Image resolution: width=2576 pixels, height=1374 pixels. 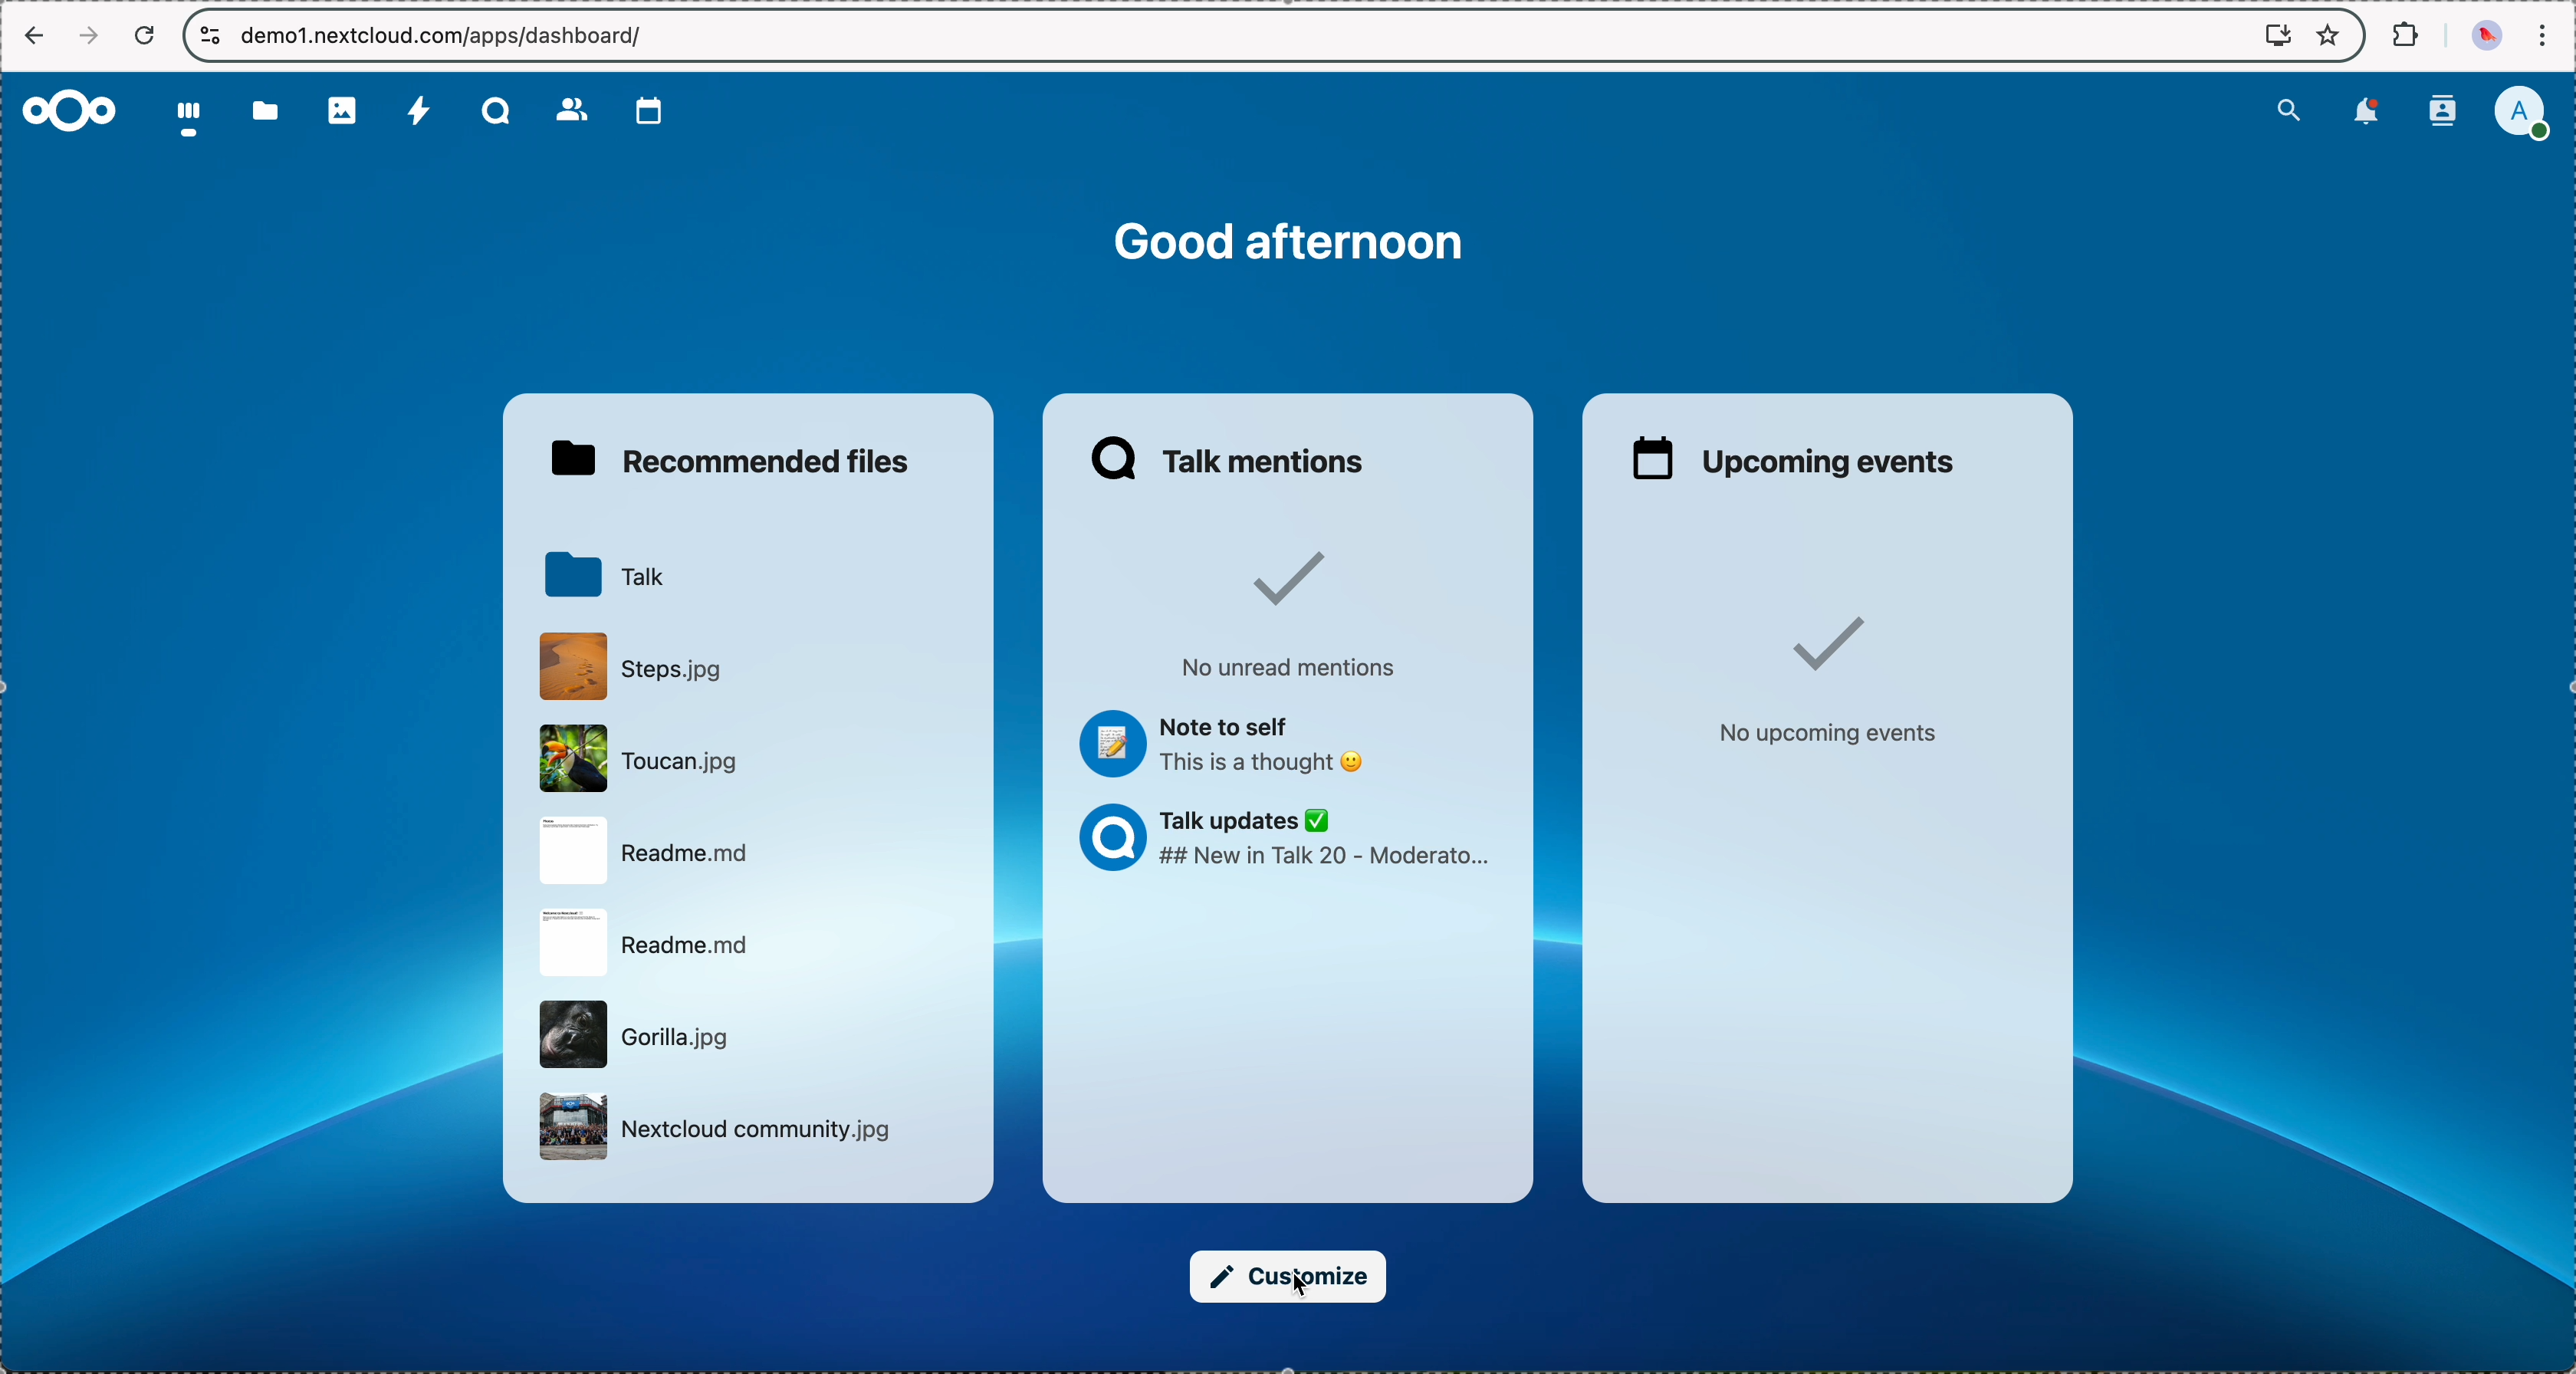 I want to click on Talk updates, so click(x=1293, y=840).